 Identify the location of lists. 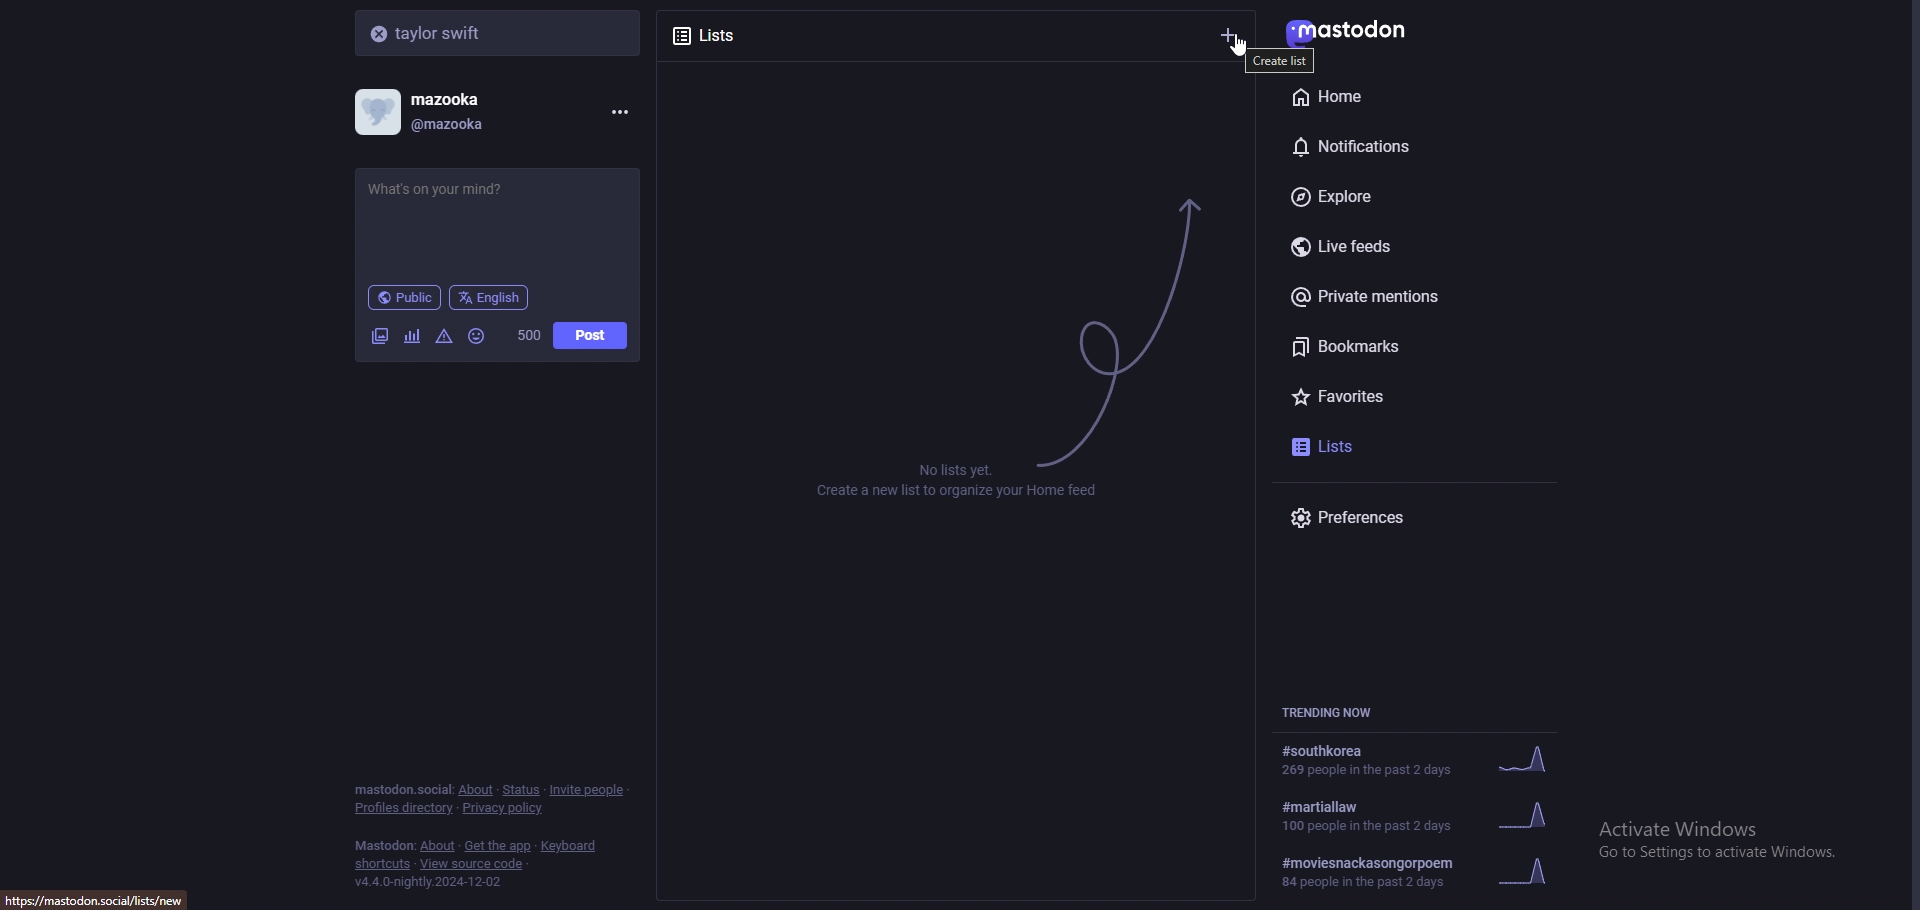
(1369, 444).